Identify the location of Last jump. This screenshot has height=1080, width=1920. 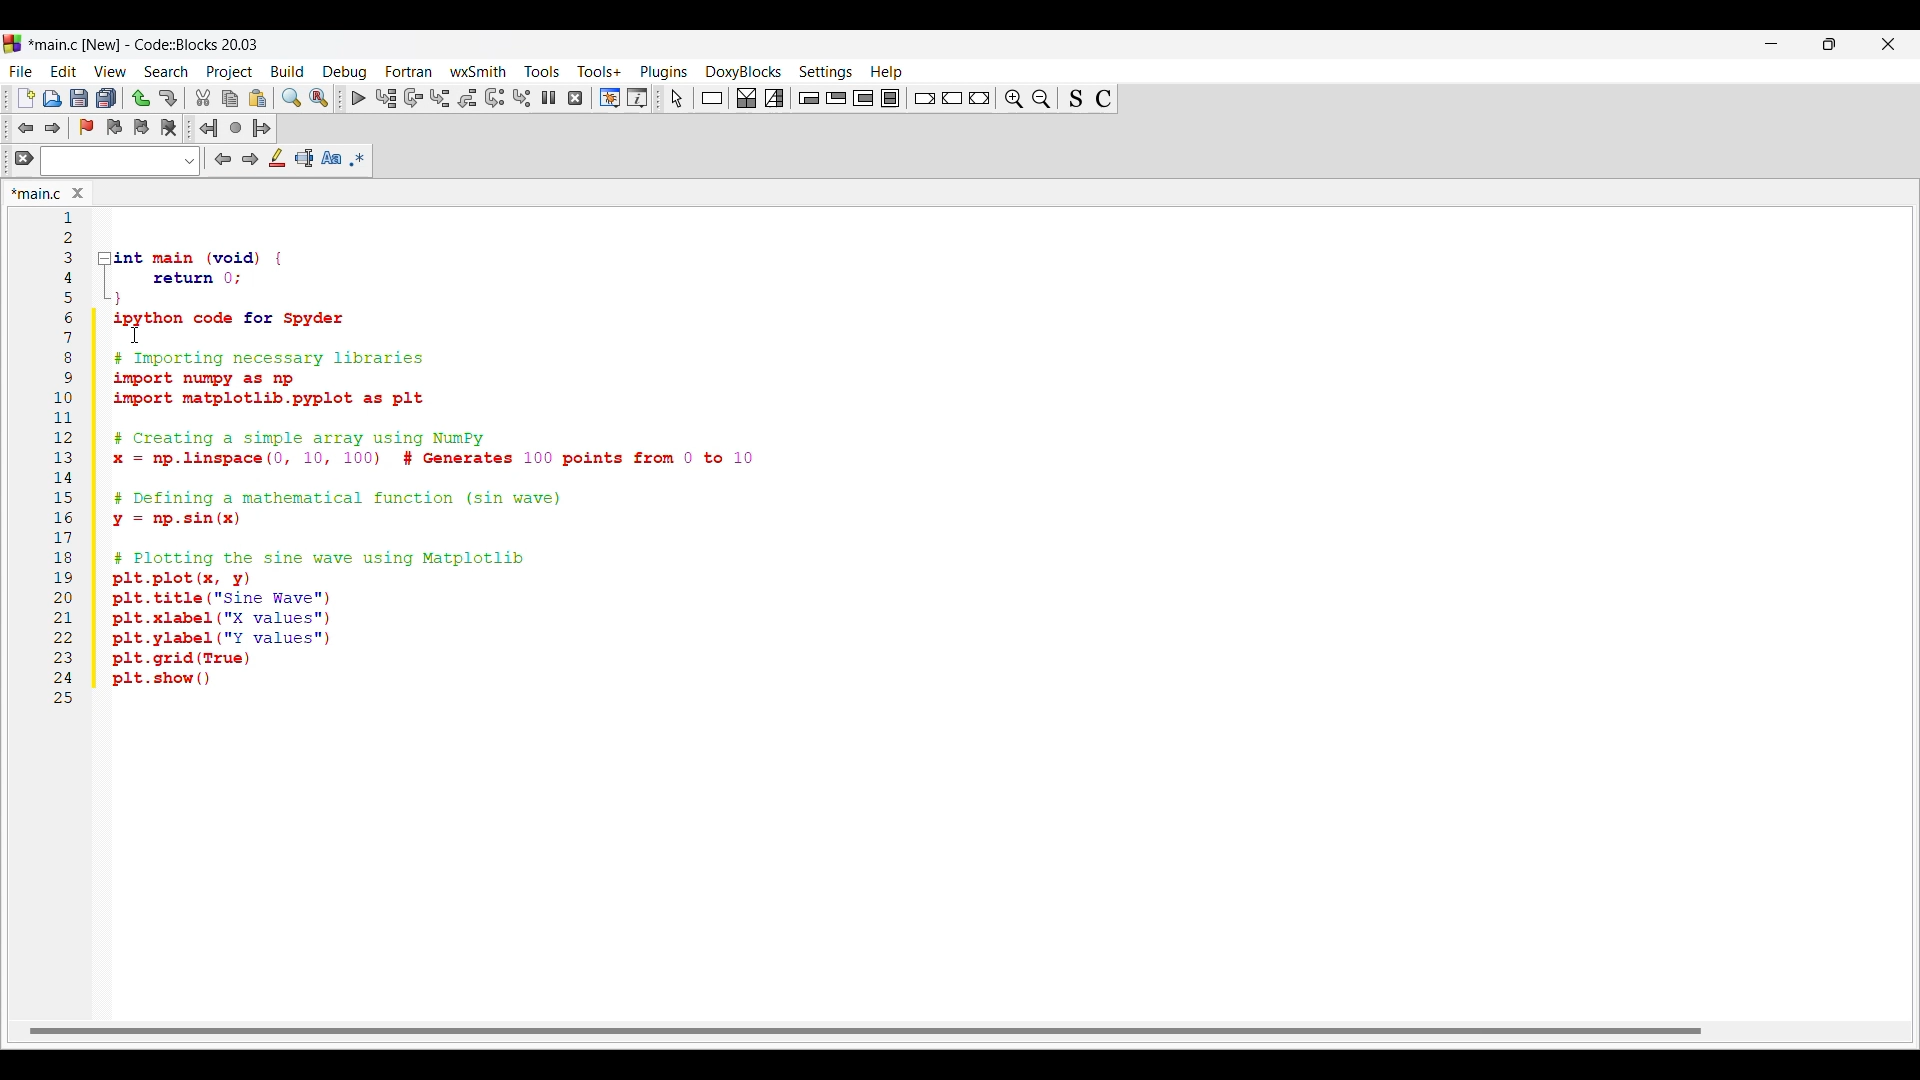
(236, 128).